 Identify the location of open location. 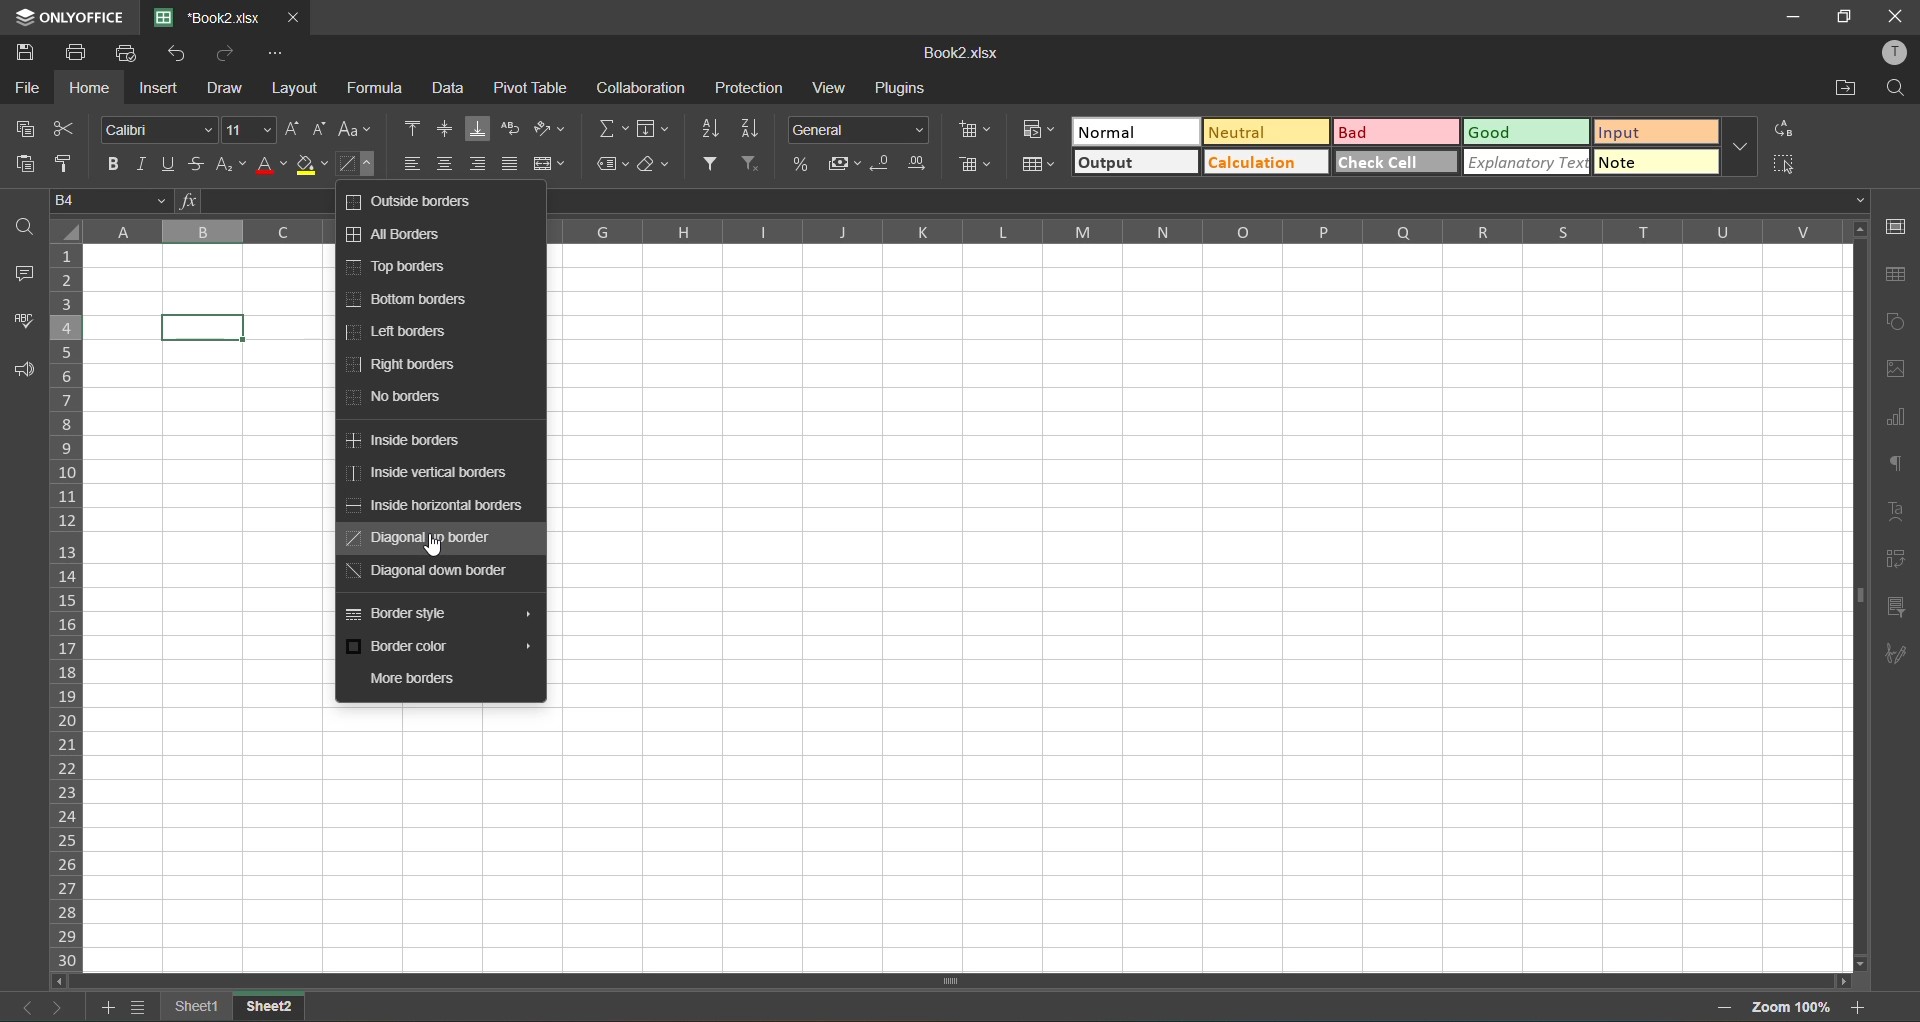
(1844, 89).